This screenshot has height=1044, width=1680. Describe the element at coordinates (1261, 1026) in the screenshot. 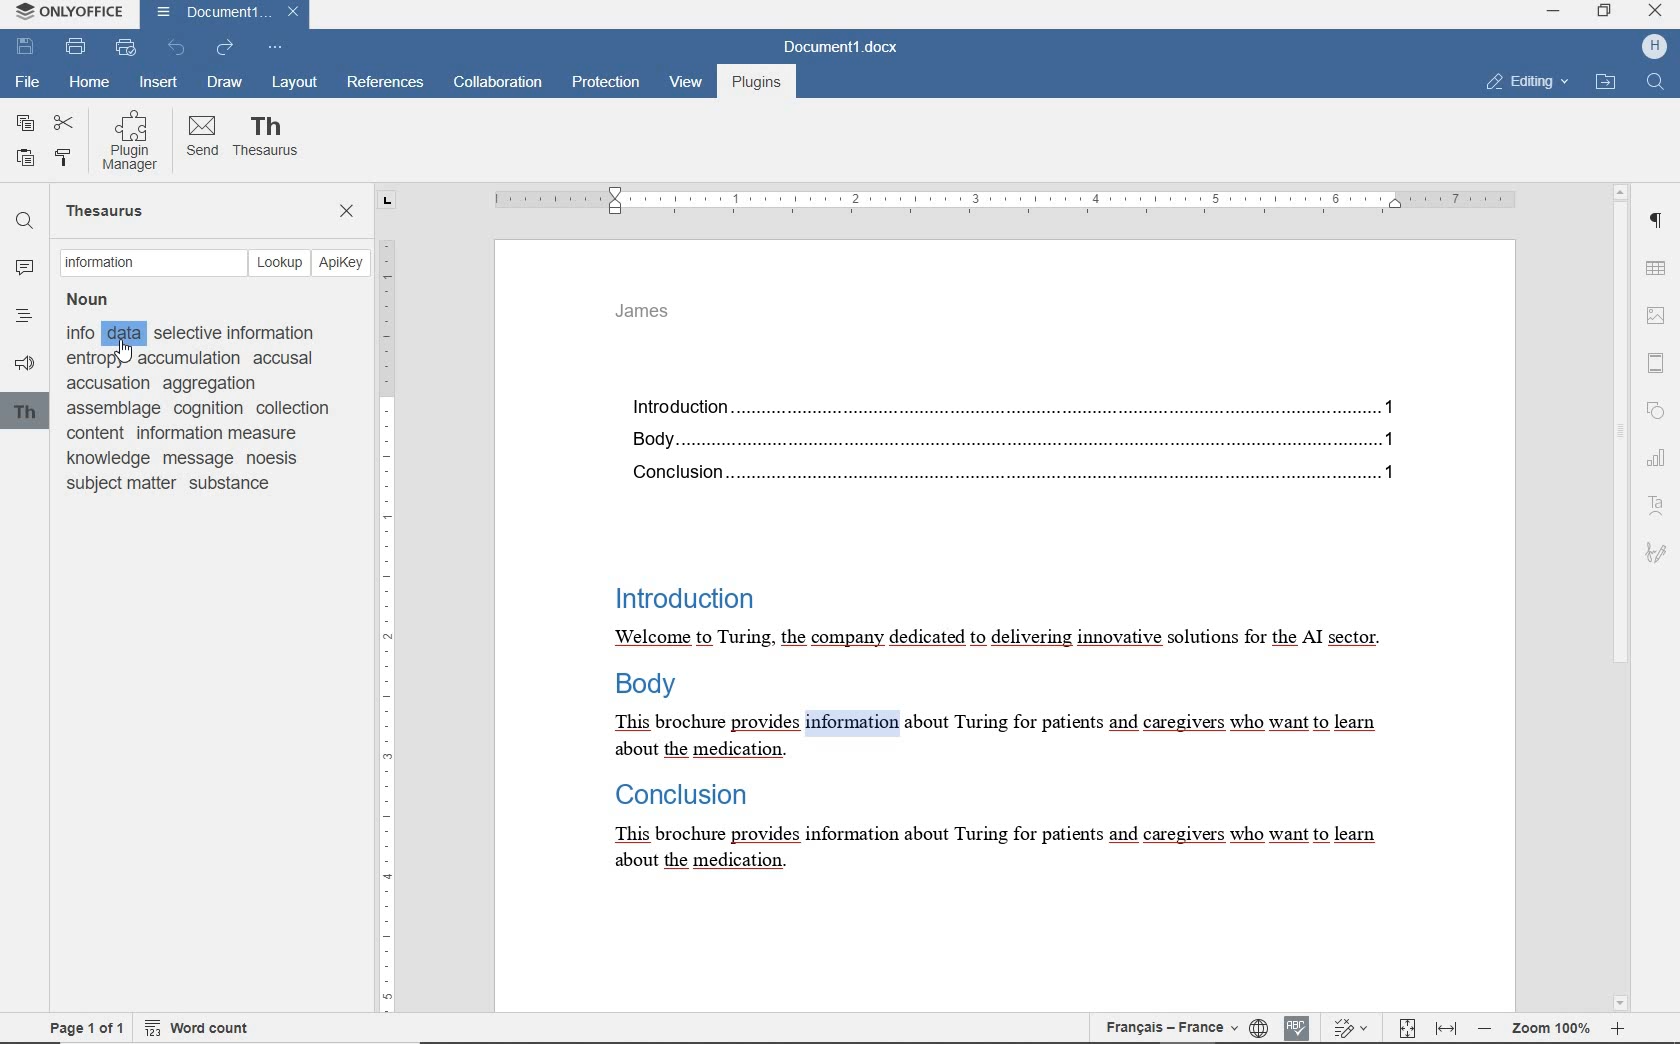

I see `SET DOCUMENT LANGUAGE` at that location.